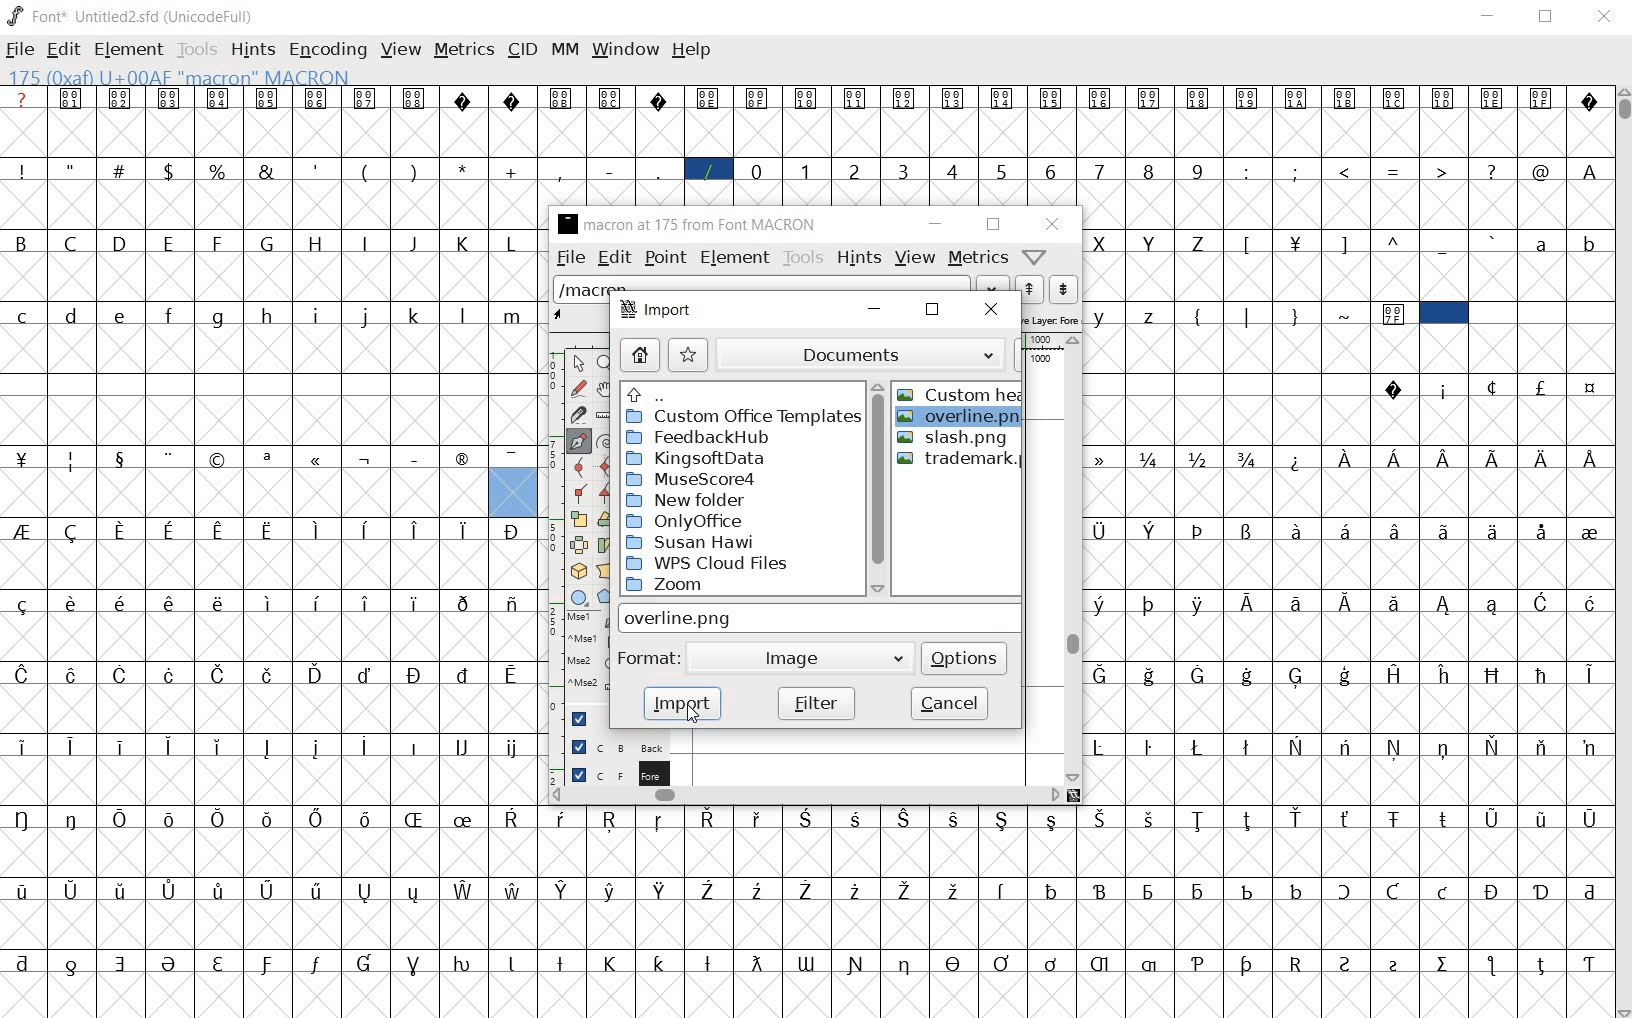 The width and height of the screenshot is (1632, 1018). Describe the element at coordinates (905, 171) in the screenshot. I see `3` at that location.